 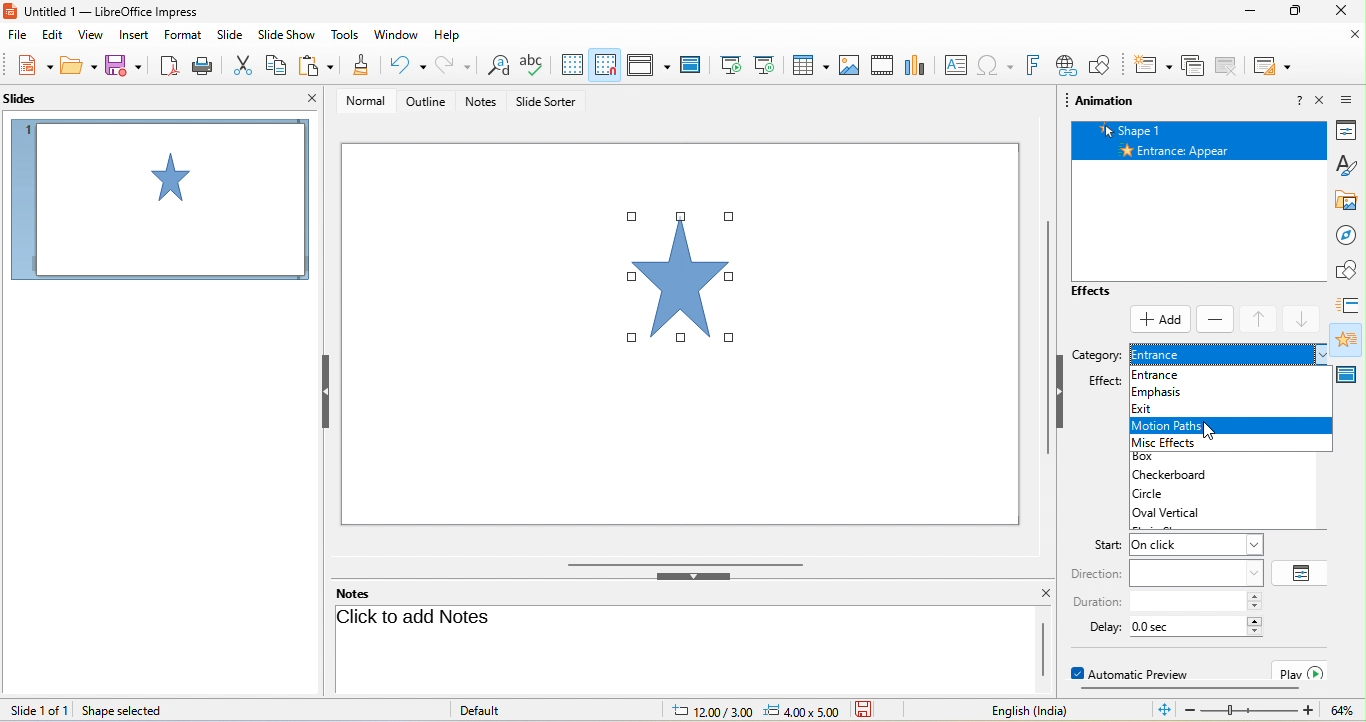 I want to click on vertical scrollbar, so click(x=1042, y=331).